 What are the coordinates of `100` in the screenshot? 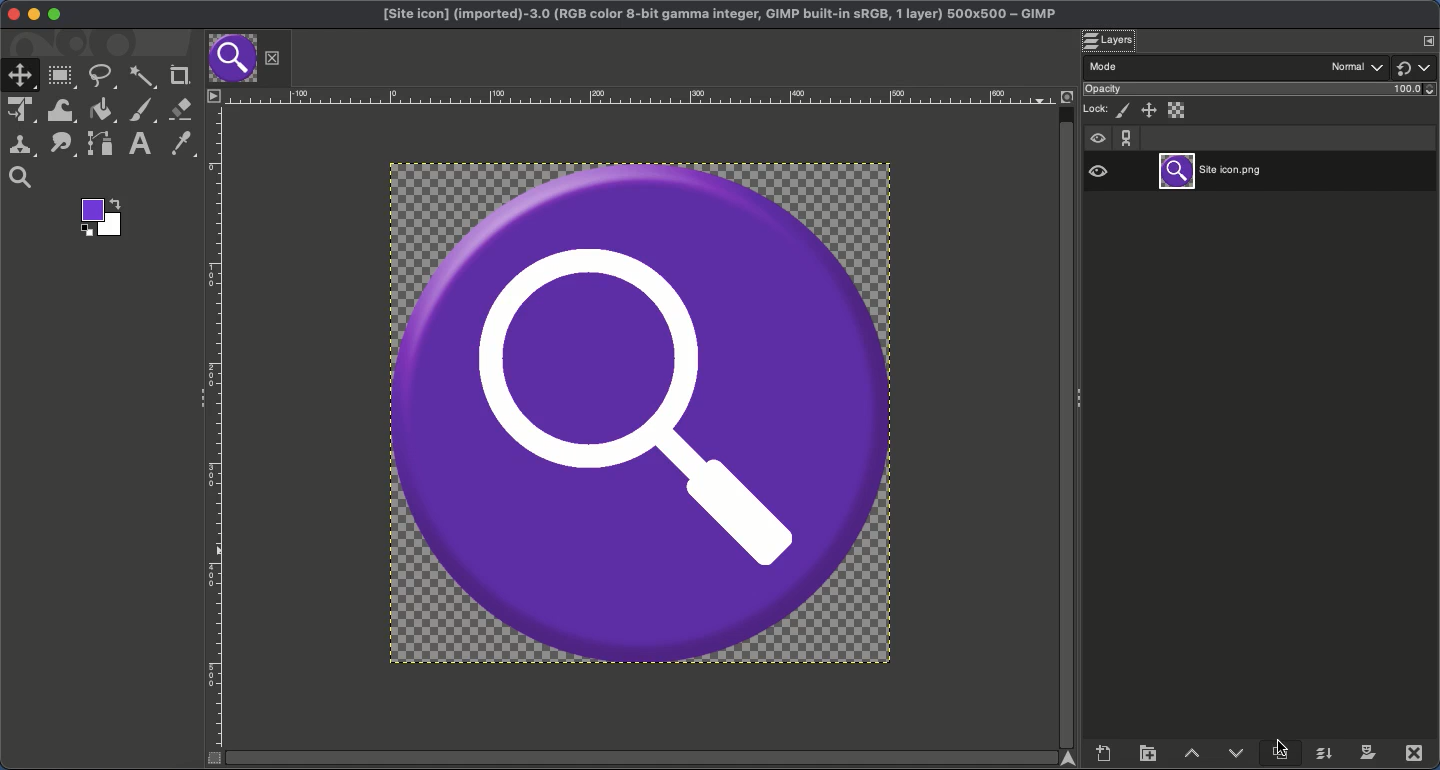 It's located at (1413, 91).